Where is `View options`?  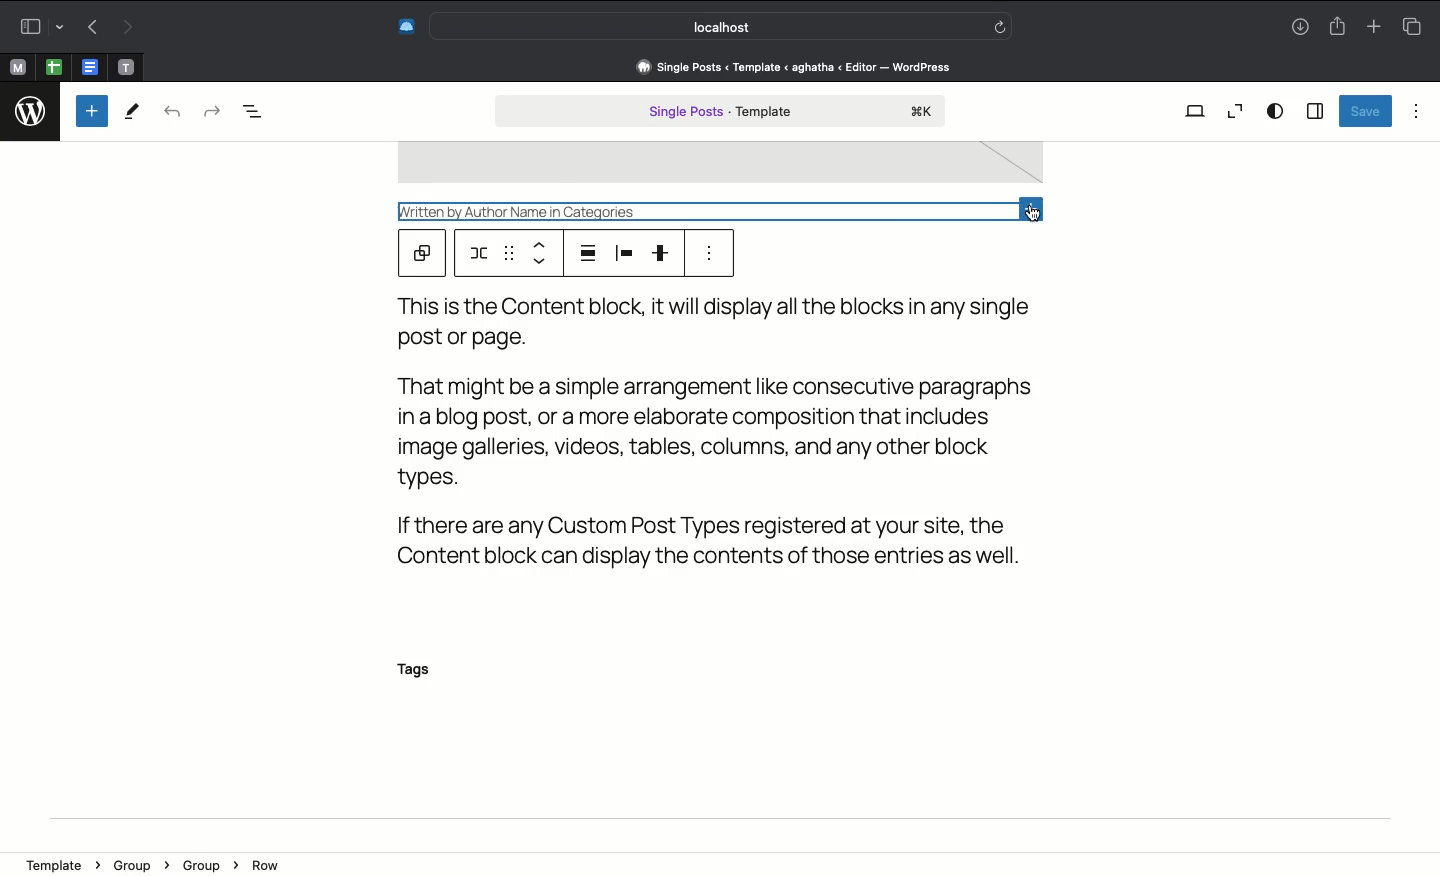
View options is located at coordinates (1275, 110).